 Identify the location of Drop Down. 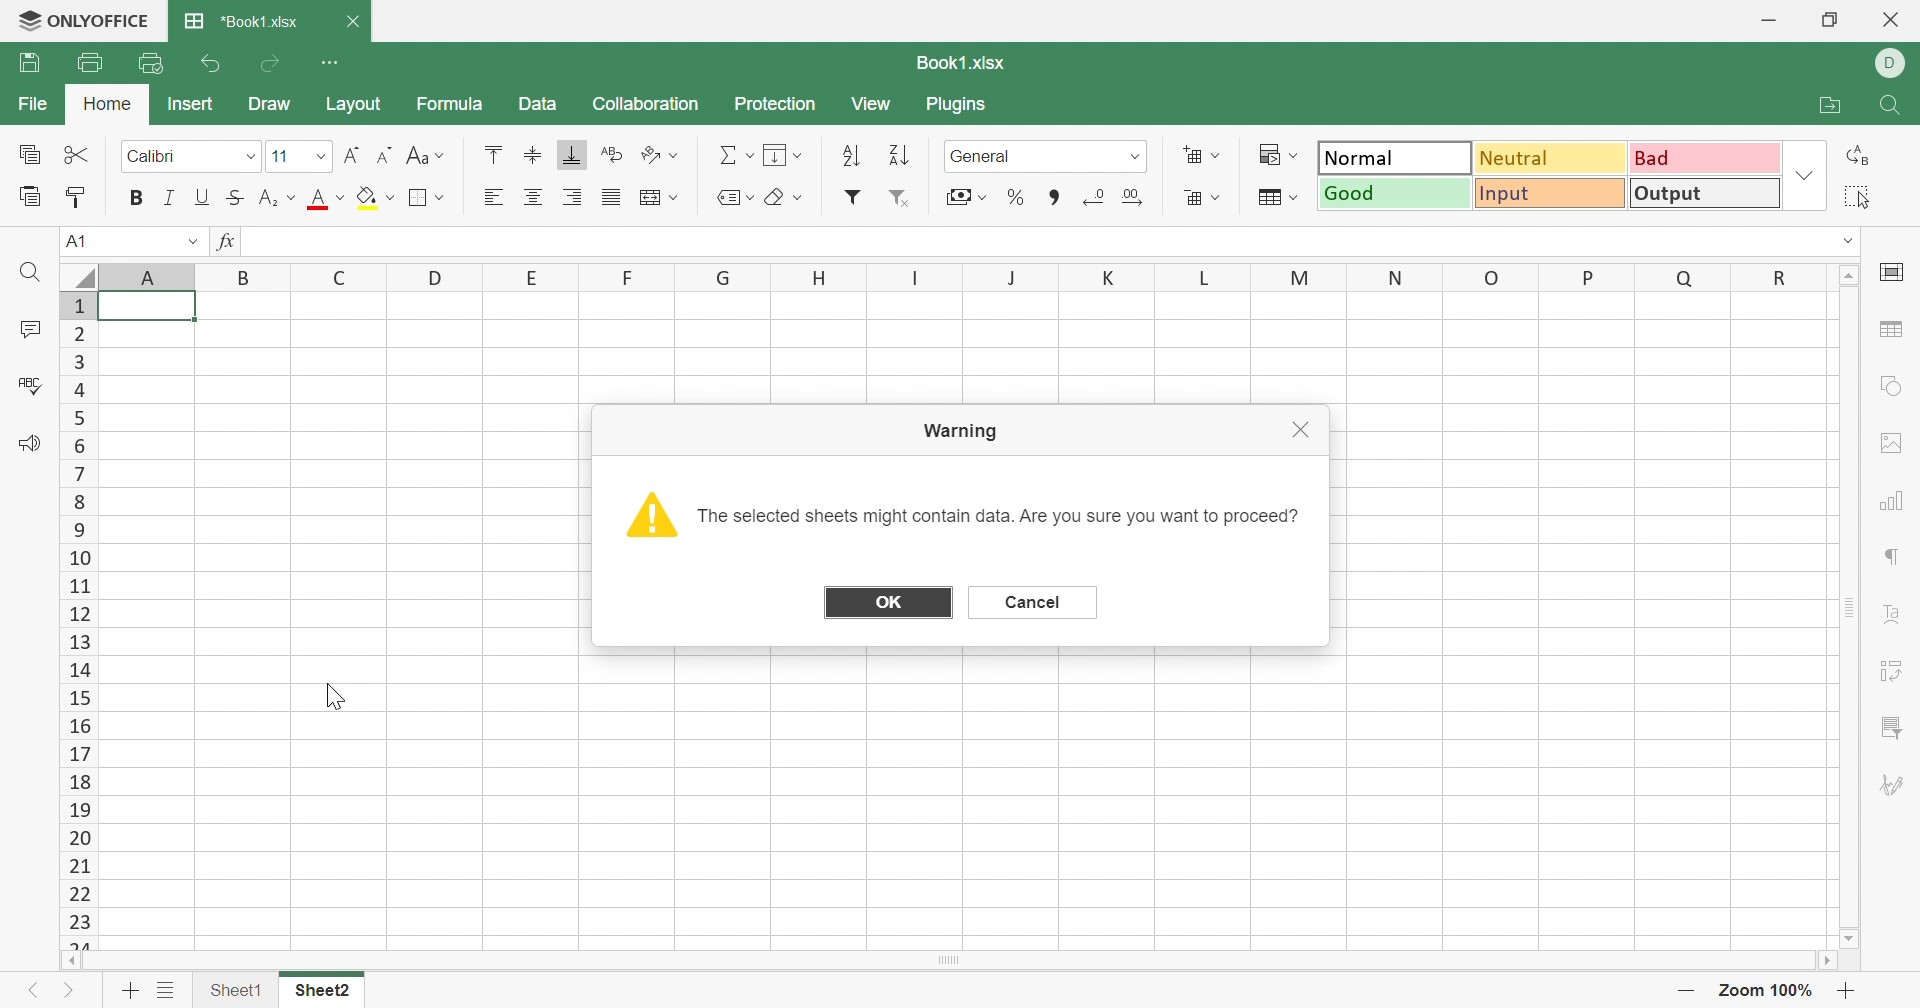
(394, 197).